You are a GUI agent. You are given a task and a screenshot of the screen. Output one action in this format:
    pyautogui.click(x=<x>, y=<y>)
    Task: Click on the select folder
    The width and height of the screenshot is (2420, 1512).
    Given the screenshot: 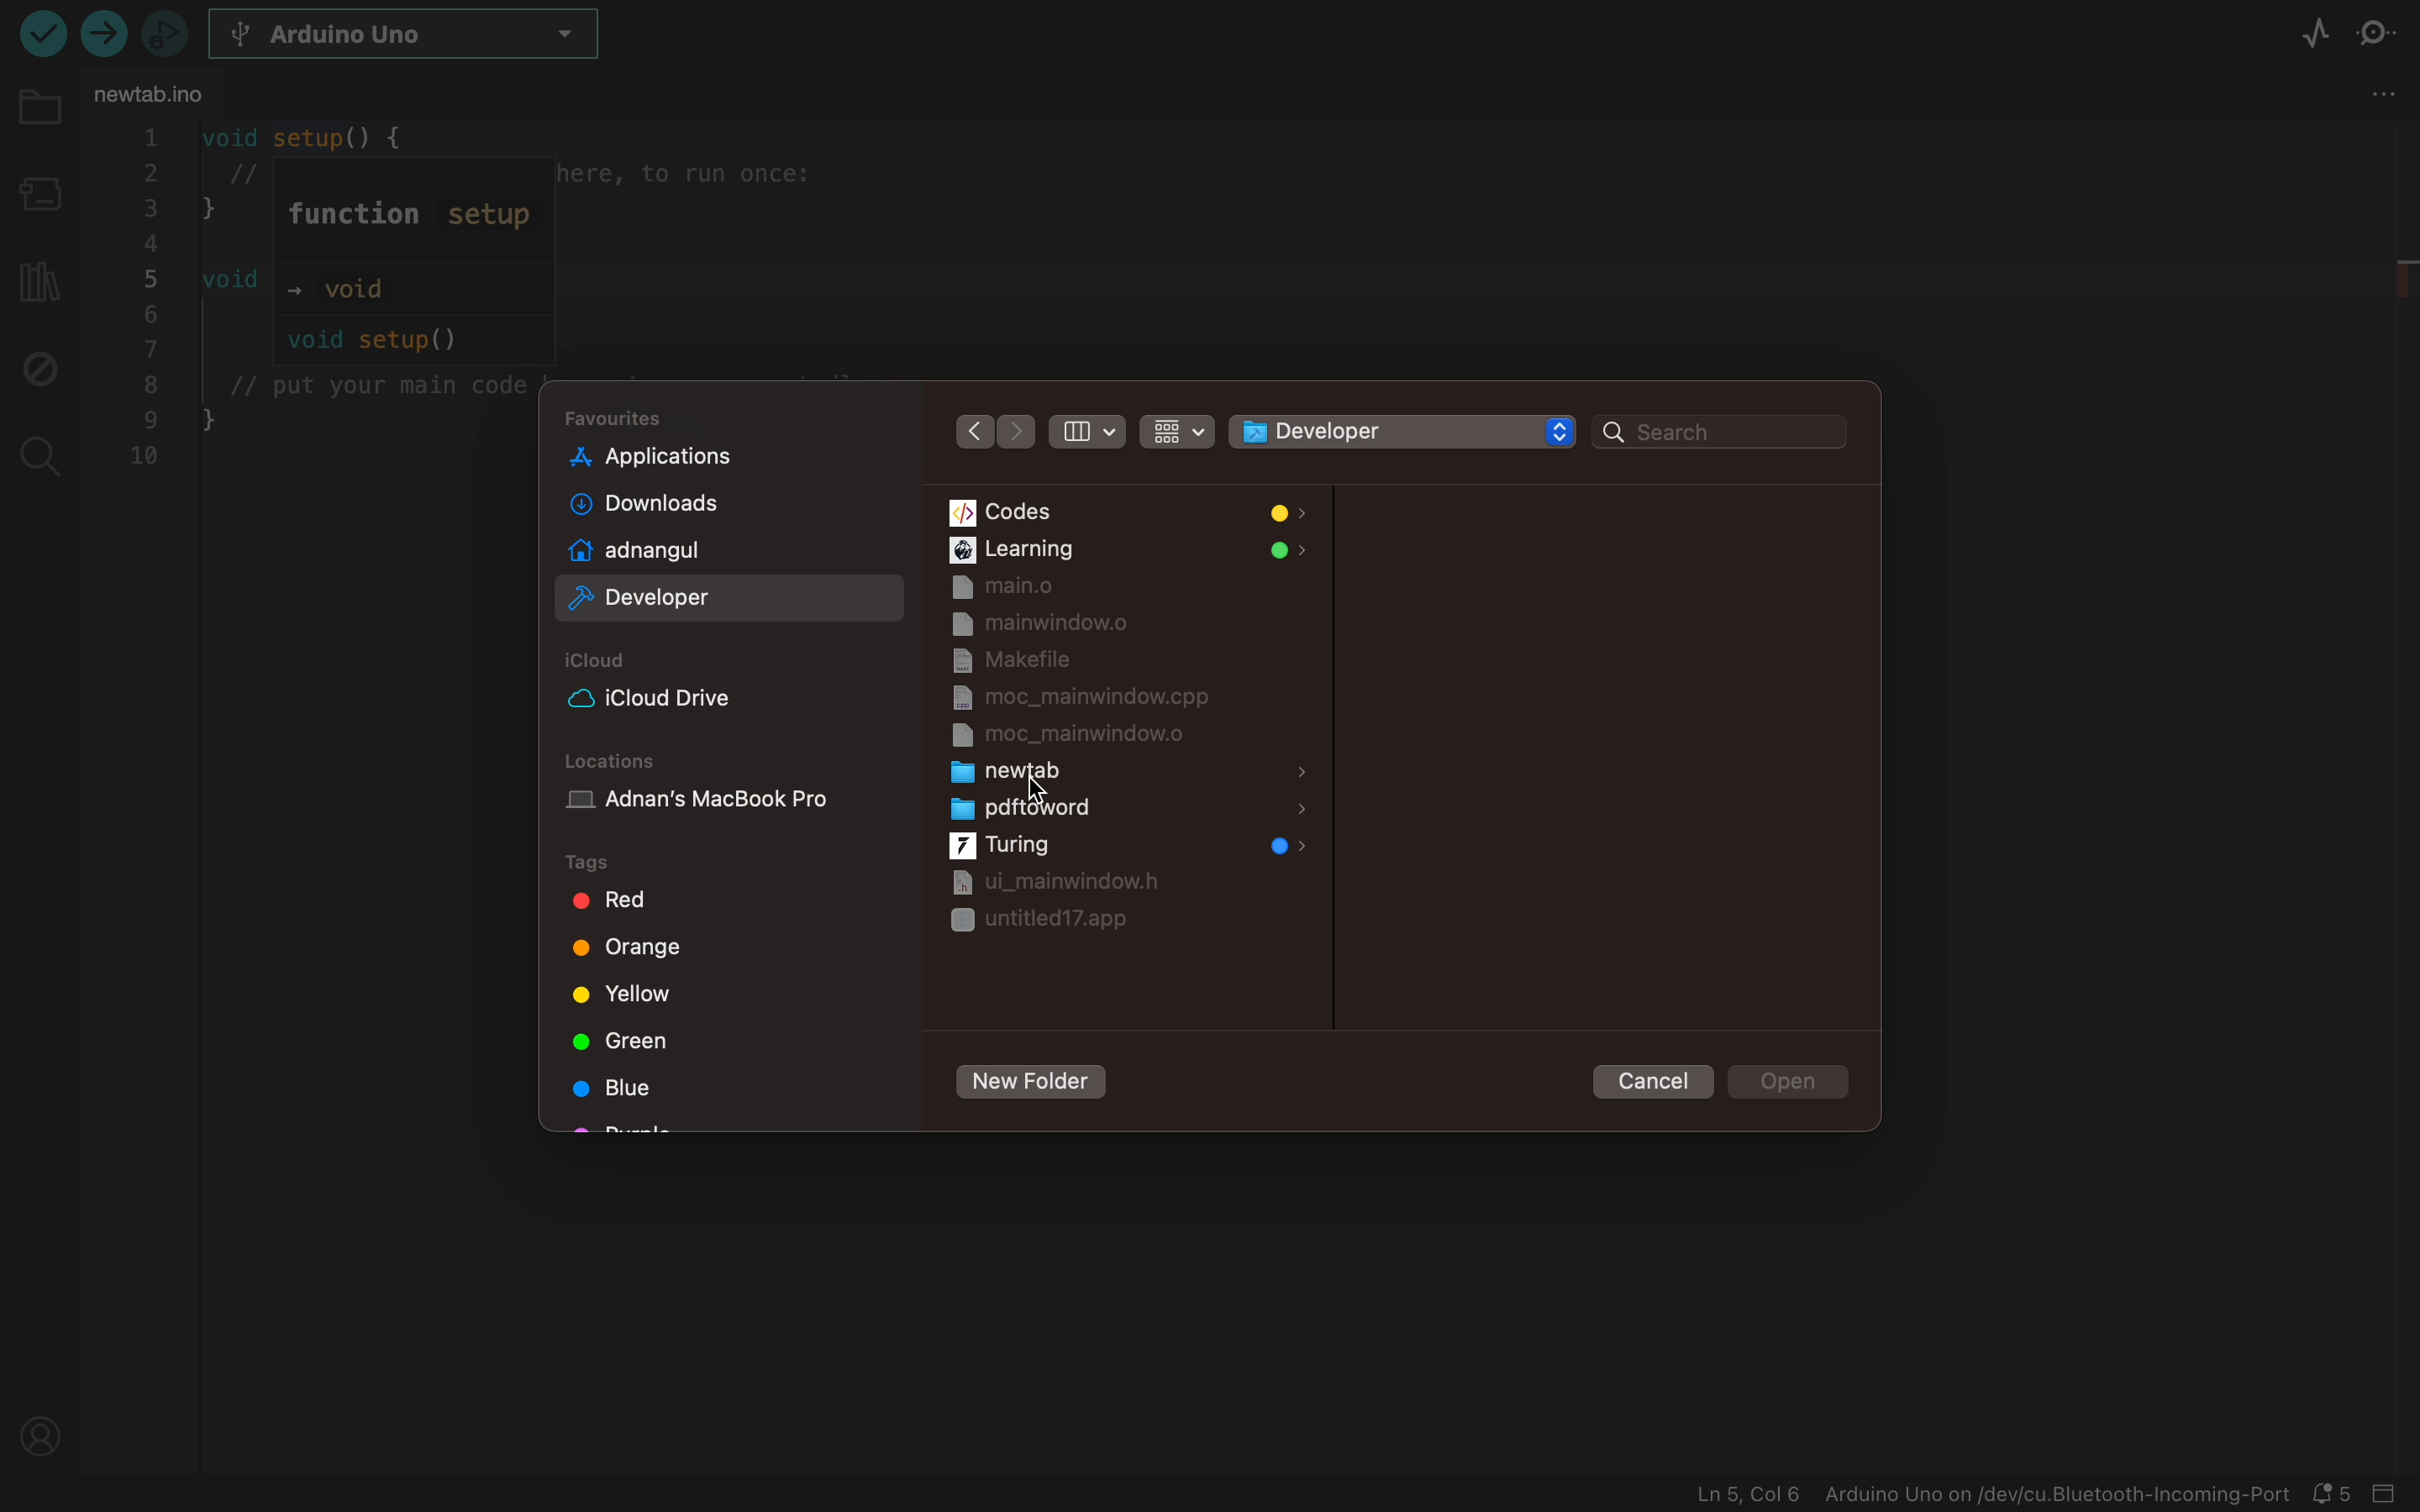 What is the action you would take?
    pyautogui.click(x=1378, y=431)
    